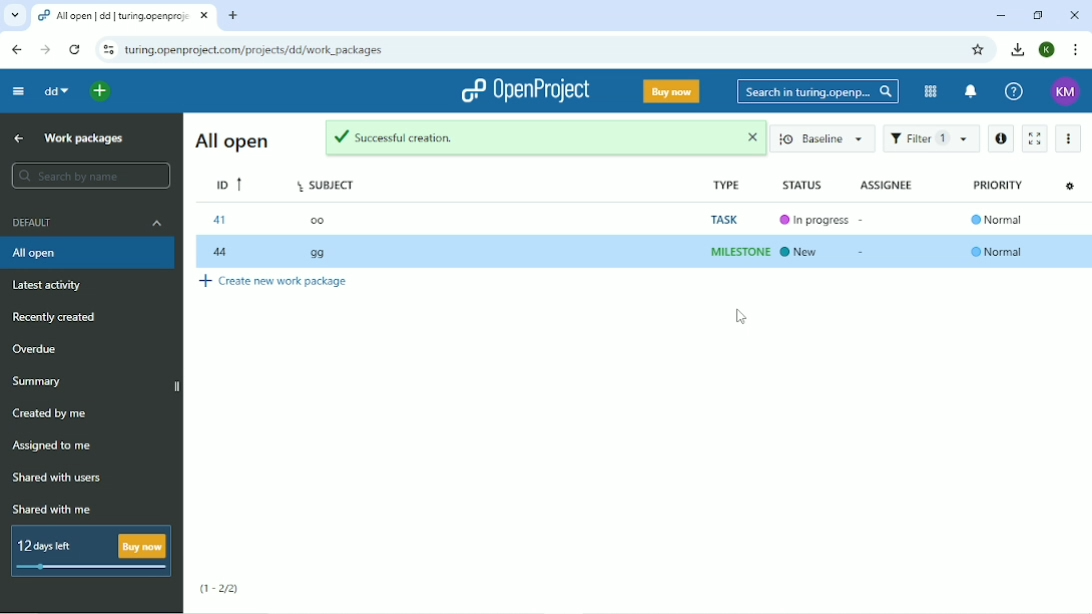 This screenshot has height=614, width=1092. What do you see at coordinates (220, 221) in the screenshot?
I see `41` at bounding box center [220, 221].